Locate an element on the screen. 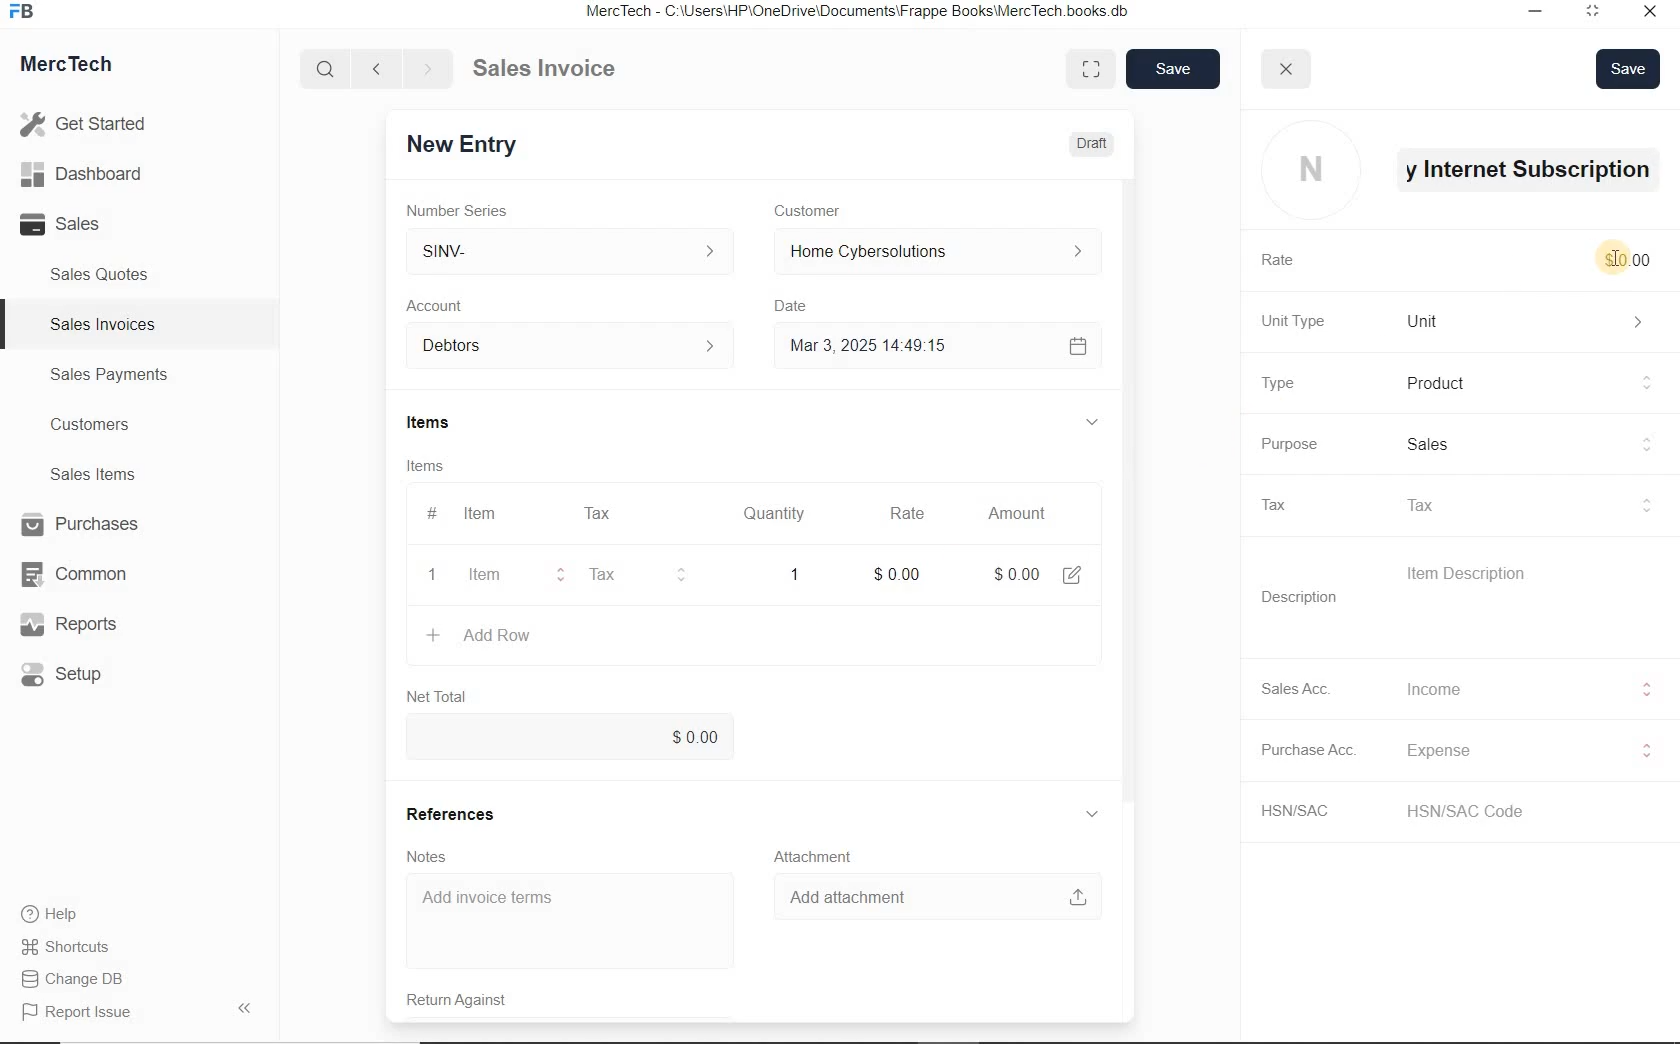  Description is located at coordinates (1300, 597).